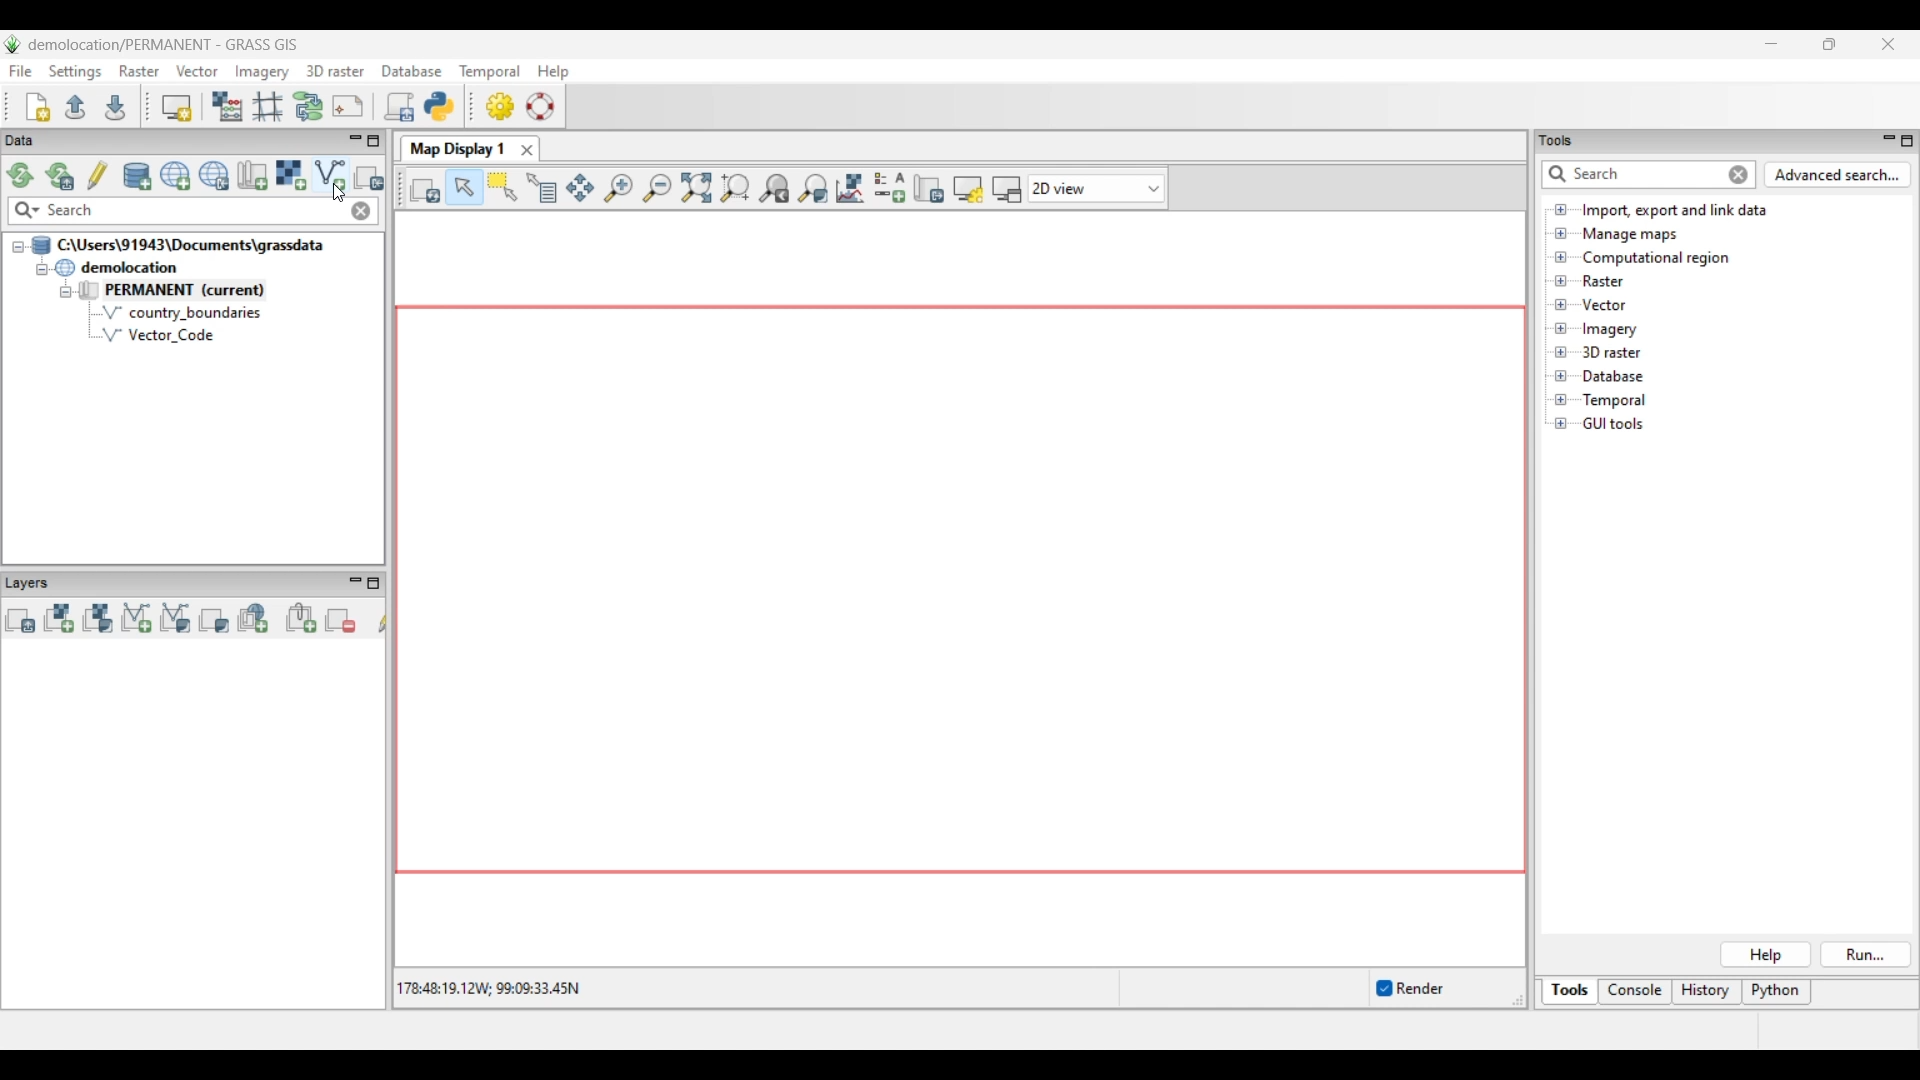  I want to click on Close input for quick search, so click(1740, 175).